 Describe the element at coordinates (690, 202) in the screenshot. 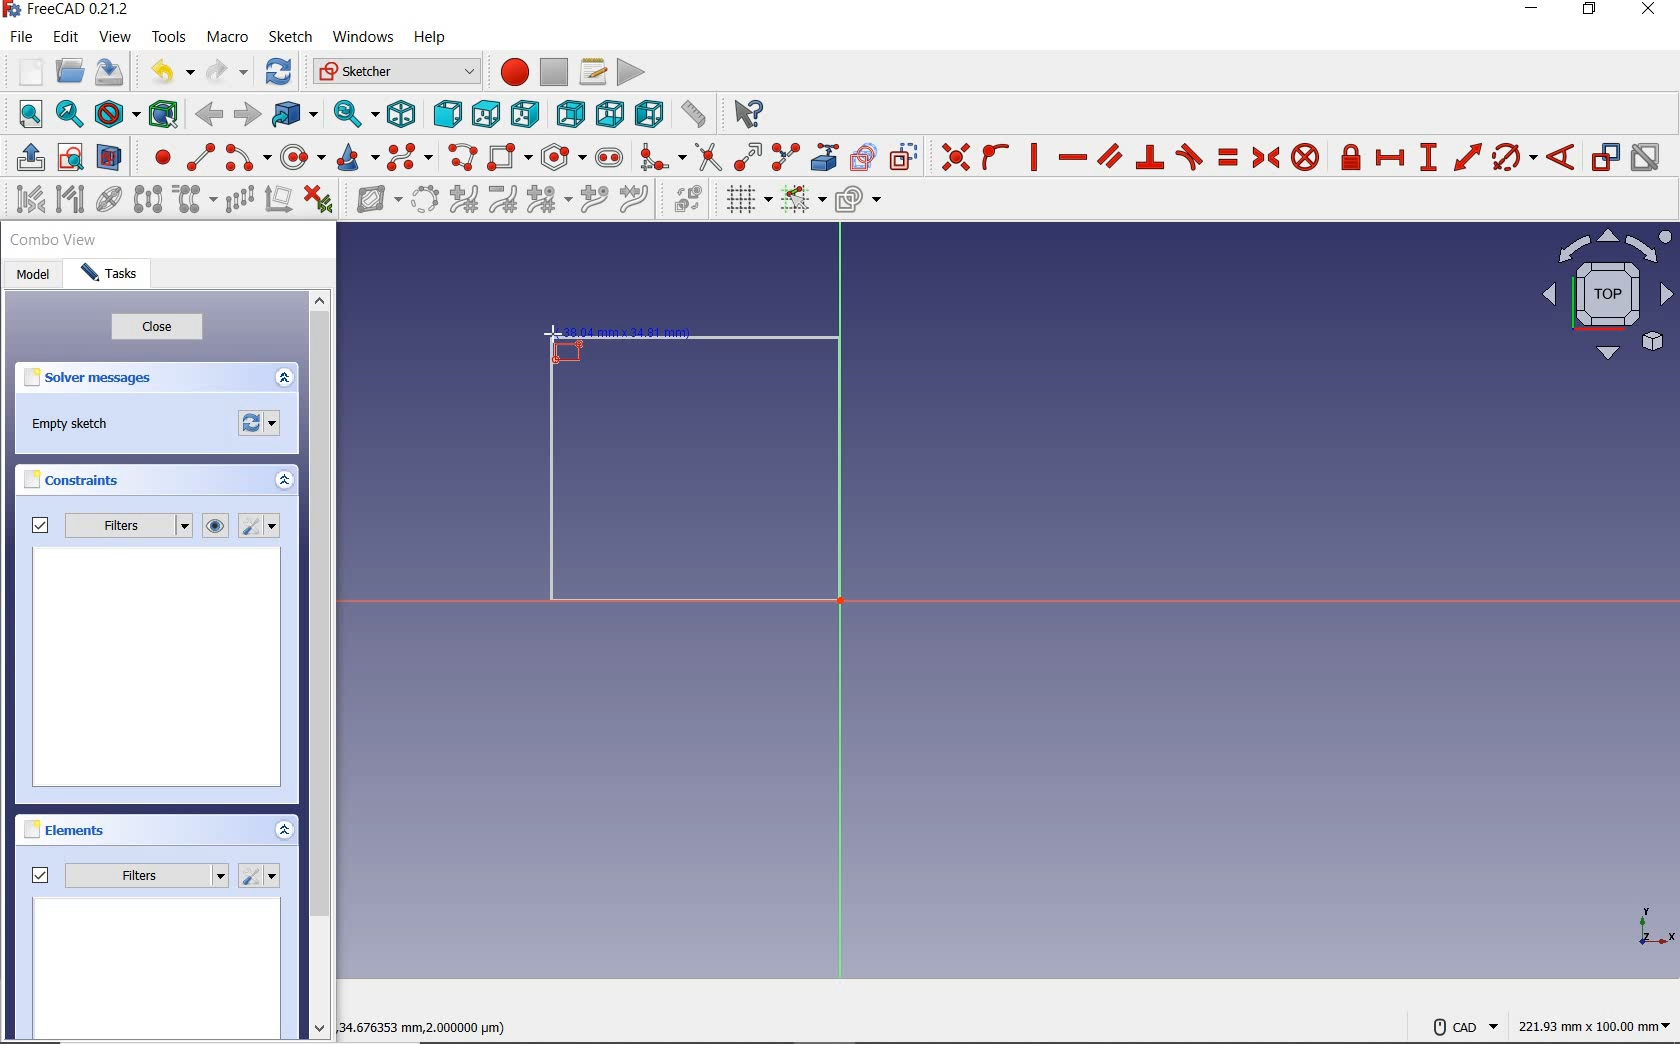

I see `switch virtual space` at that location.